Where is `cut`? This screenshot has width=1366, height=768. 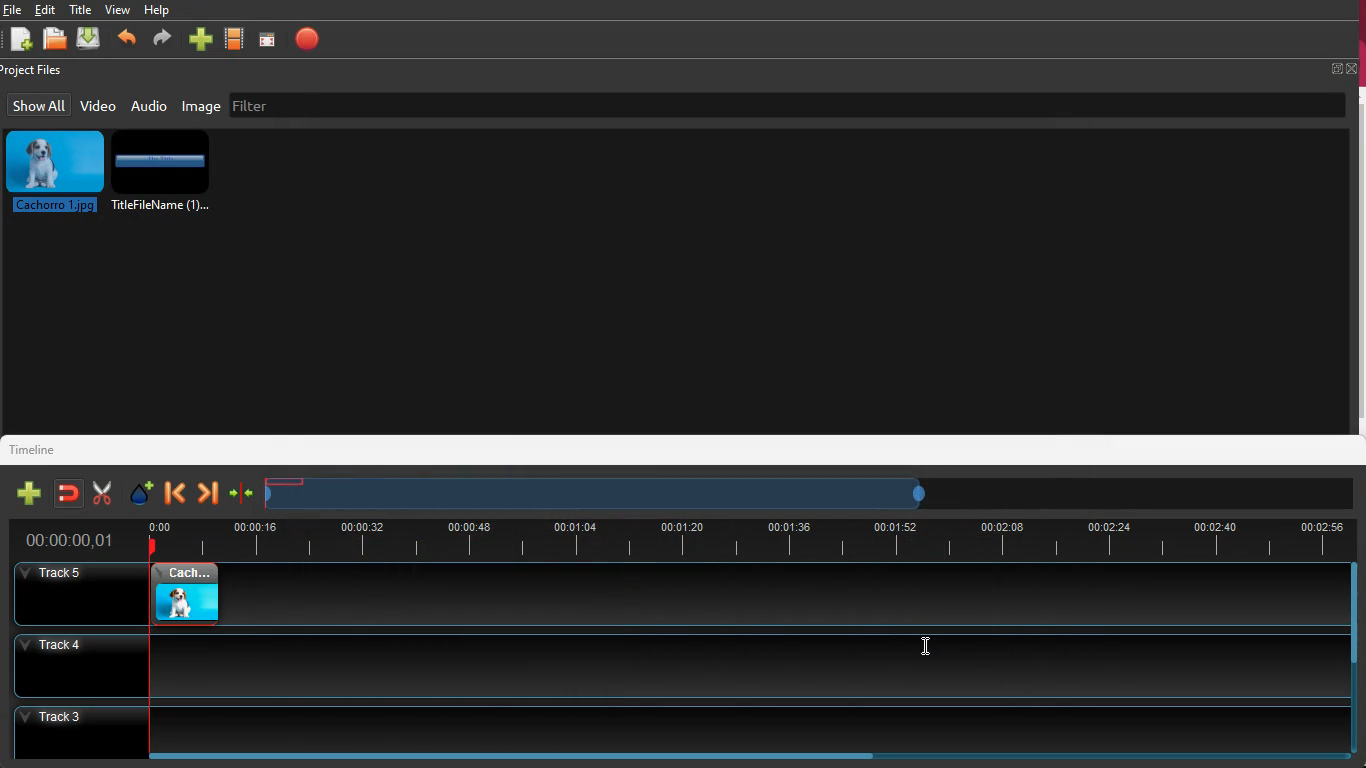 cut is located at coordinates (97, 493).